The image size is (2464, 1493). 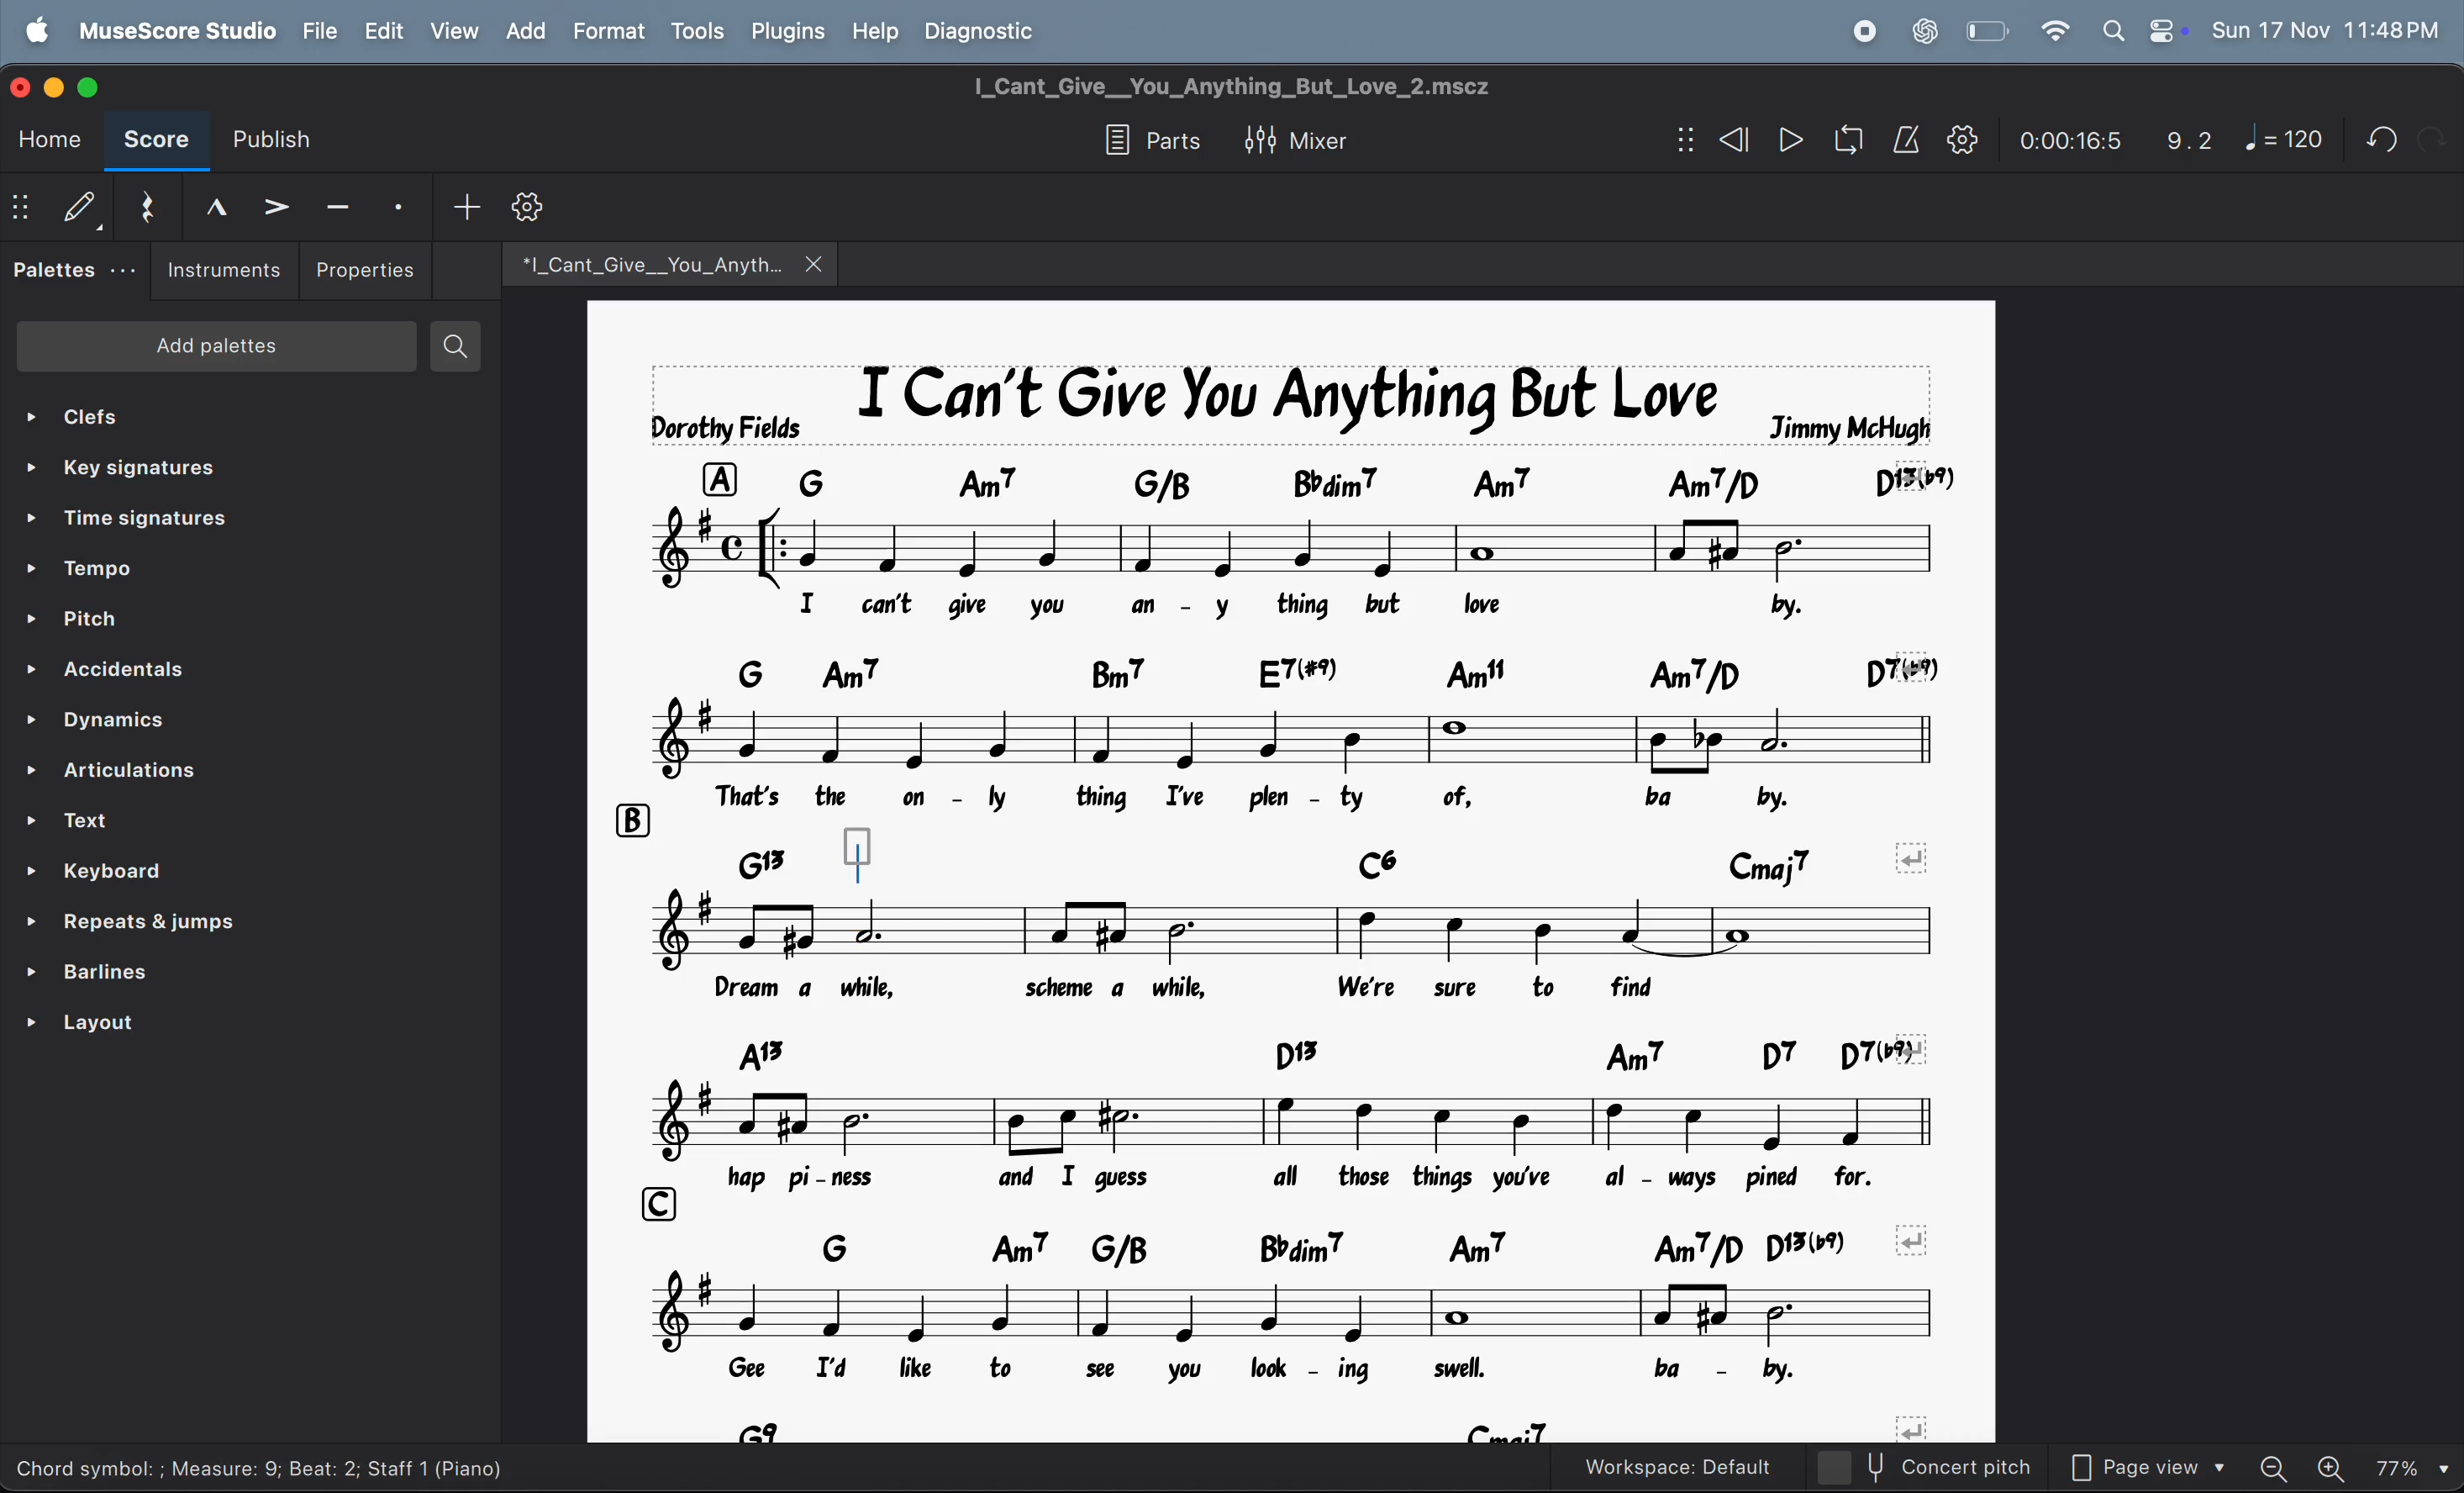 I want to click on accidentals, so click(x=222, y=673).